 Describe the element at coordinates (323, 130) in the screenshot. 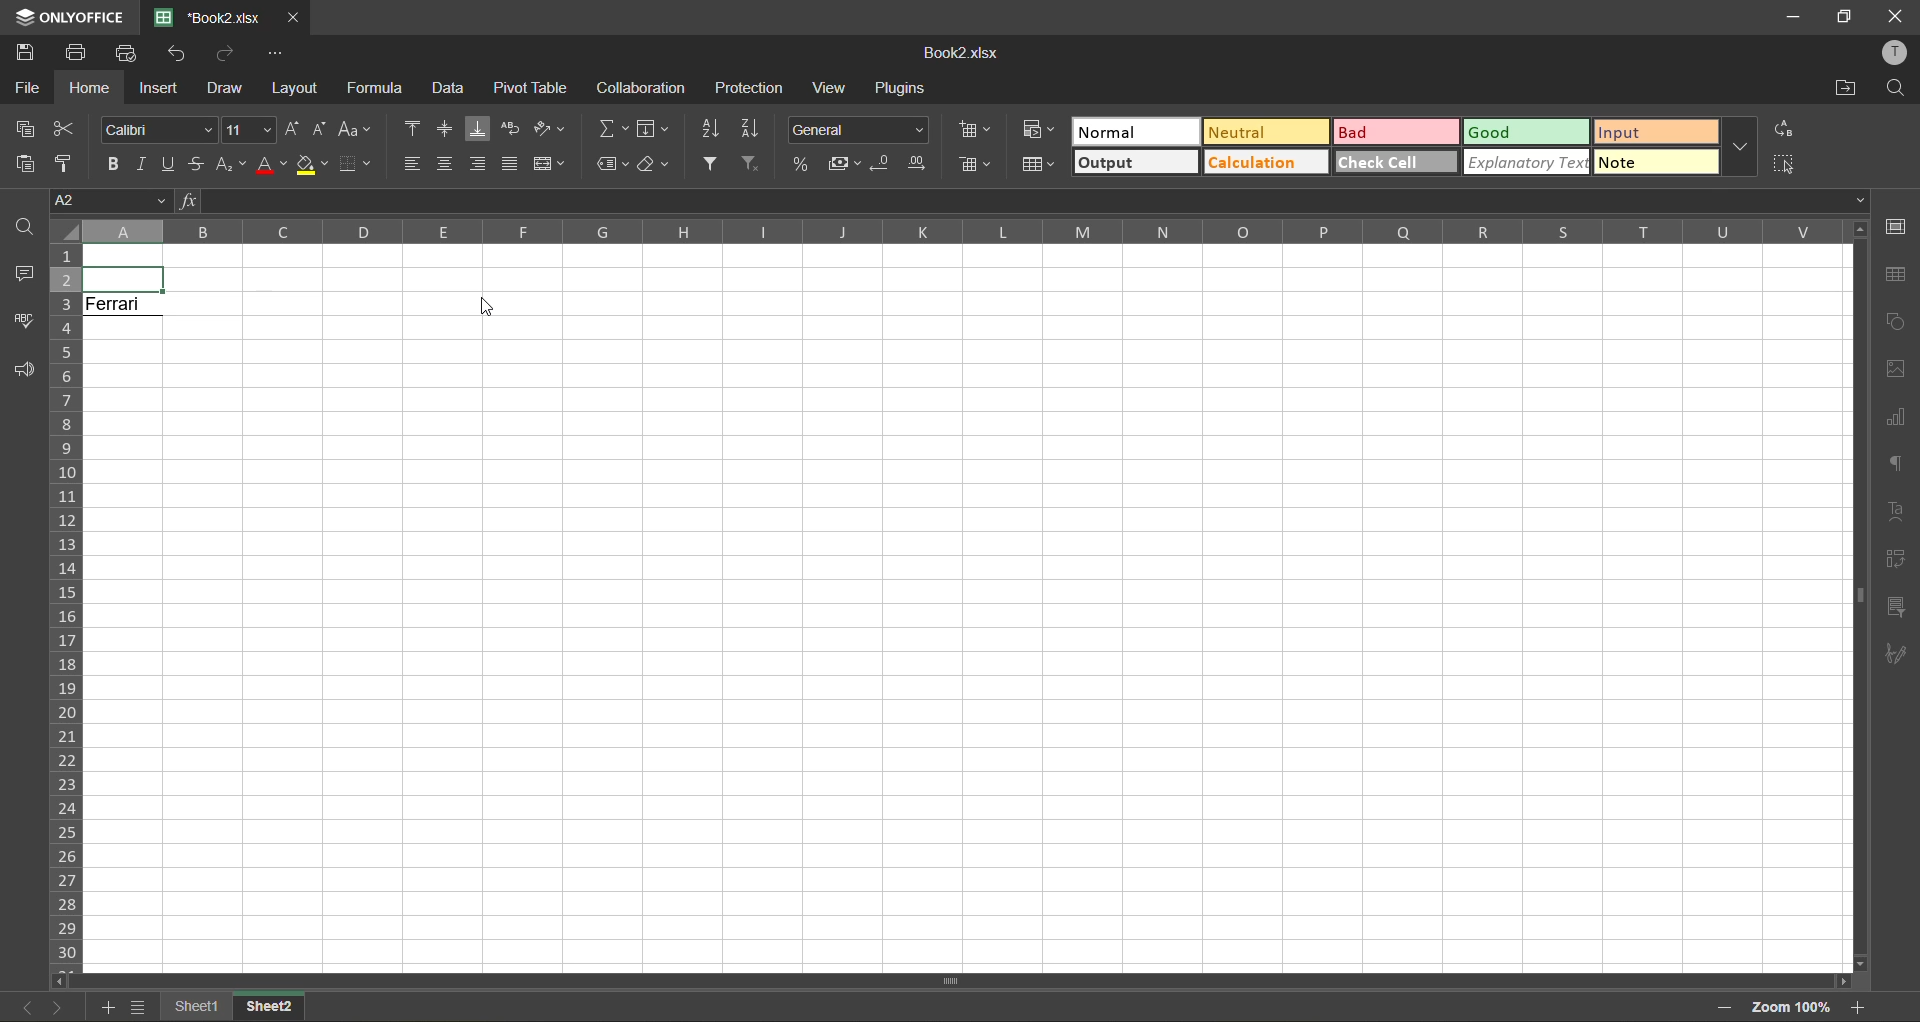

I see `decrement size` at that location.